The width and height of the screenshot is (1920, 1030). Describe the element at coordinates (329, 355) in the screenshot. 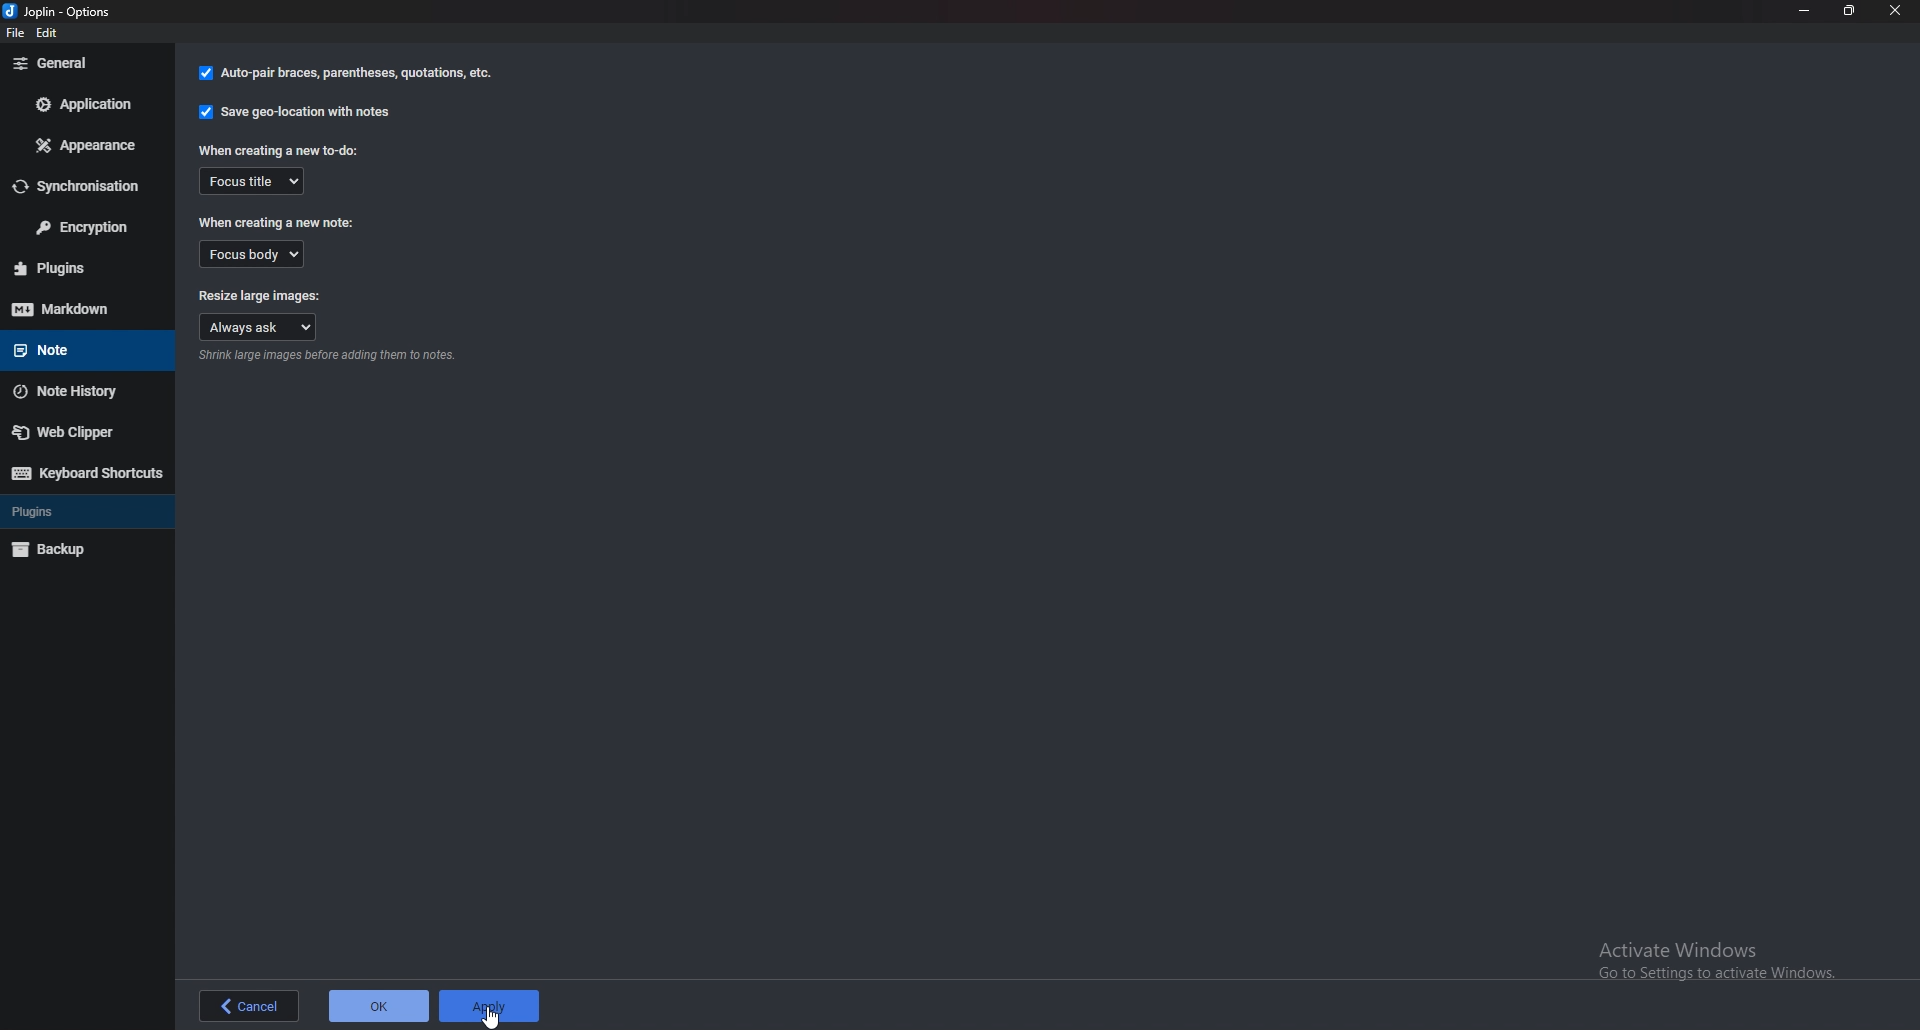

I see `Info` at that location.